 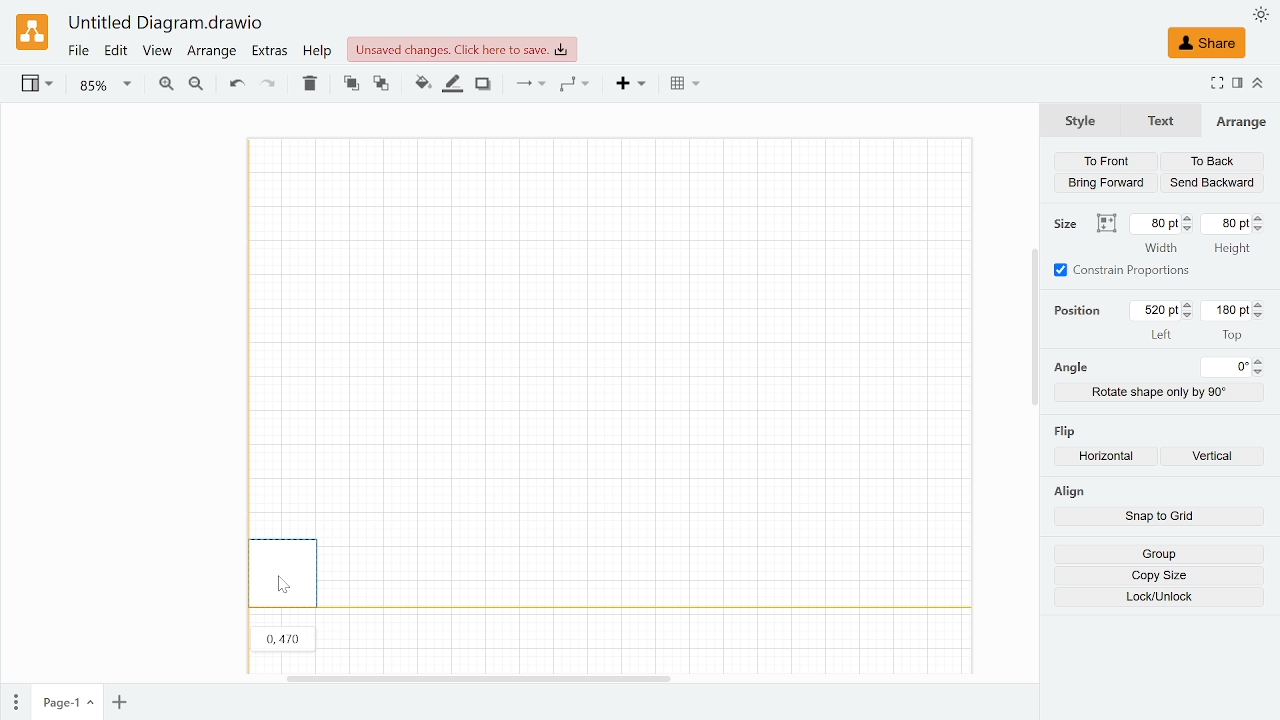 I want to click on Style, so click(x=1080, y=119).